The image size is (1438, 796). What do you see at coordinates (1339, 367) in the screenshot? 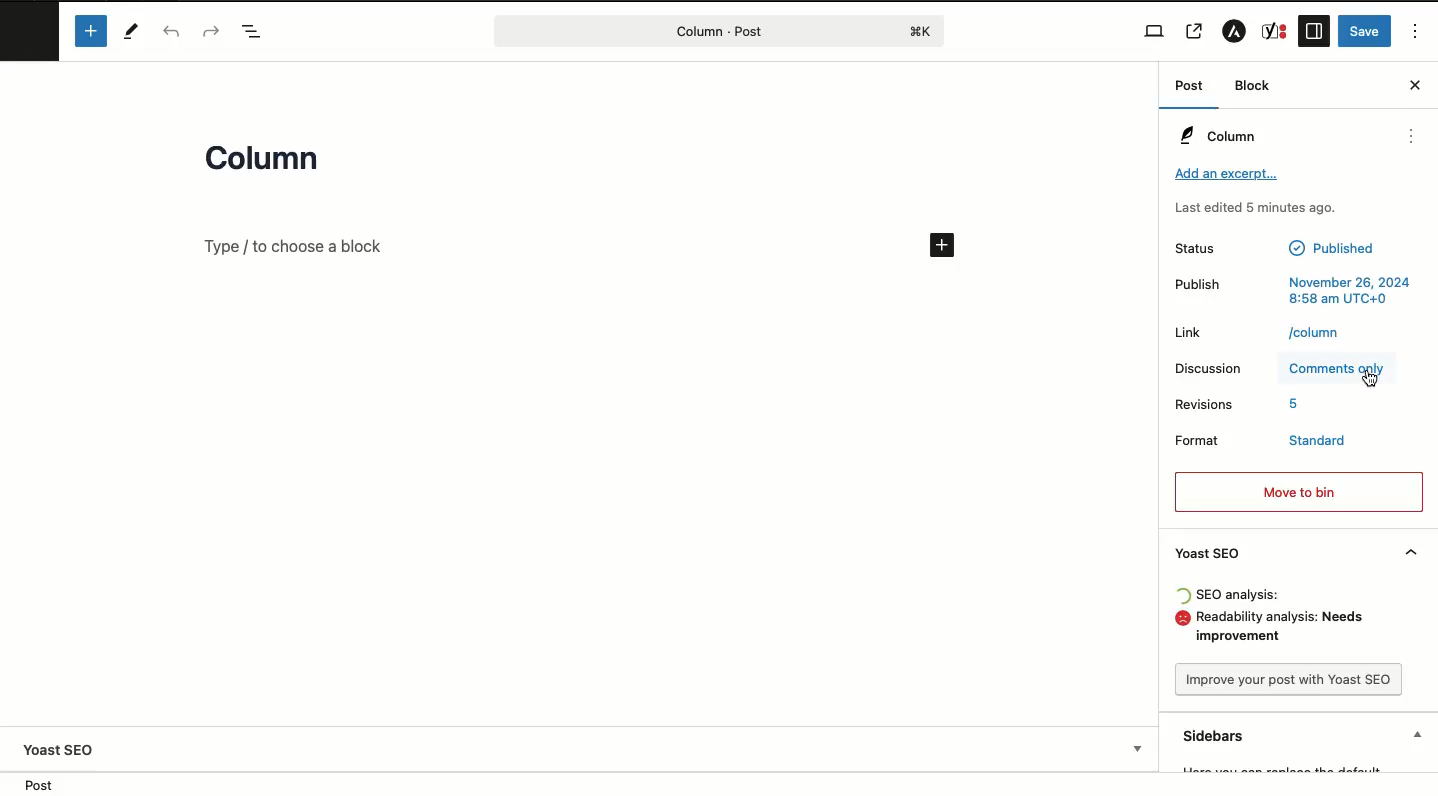
I see `Comments only` at bounding box center [1339, 367].